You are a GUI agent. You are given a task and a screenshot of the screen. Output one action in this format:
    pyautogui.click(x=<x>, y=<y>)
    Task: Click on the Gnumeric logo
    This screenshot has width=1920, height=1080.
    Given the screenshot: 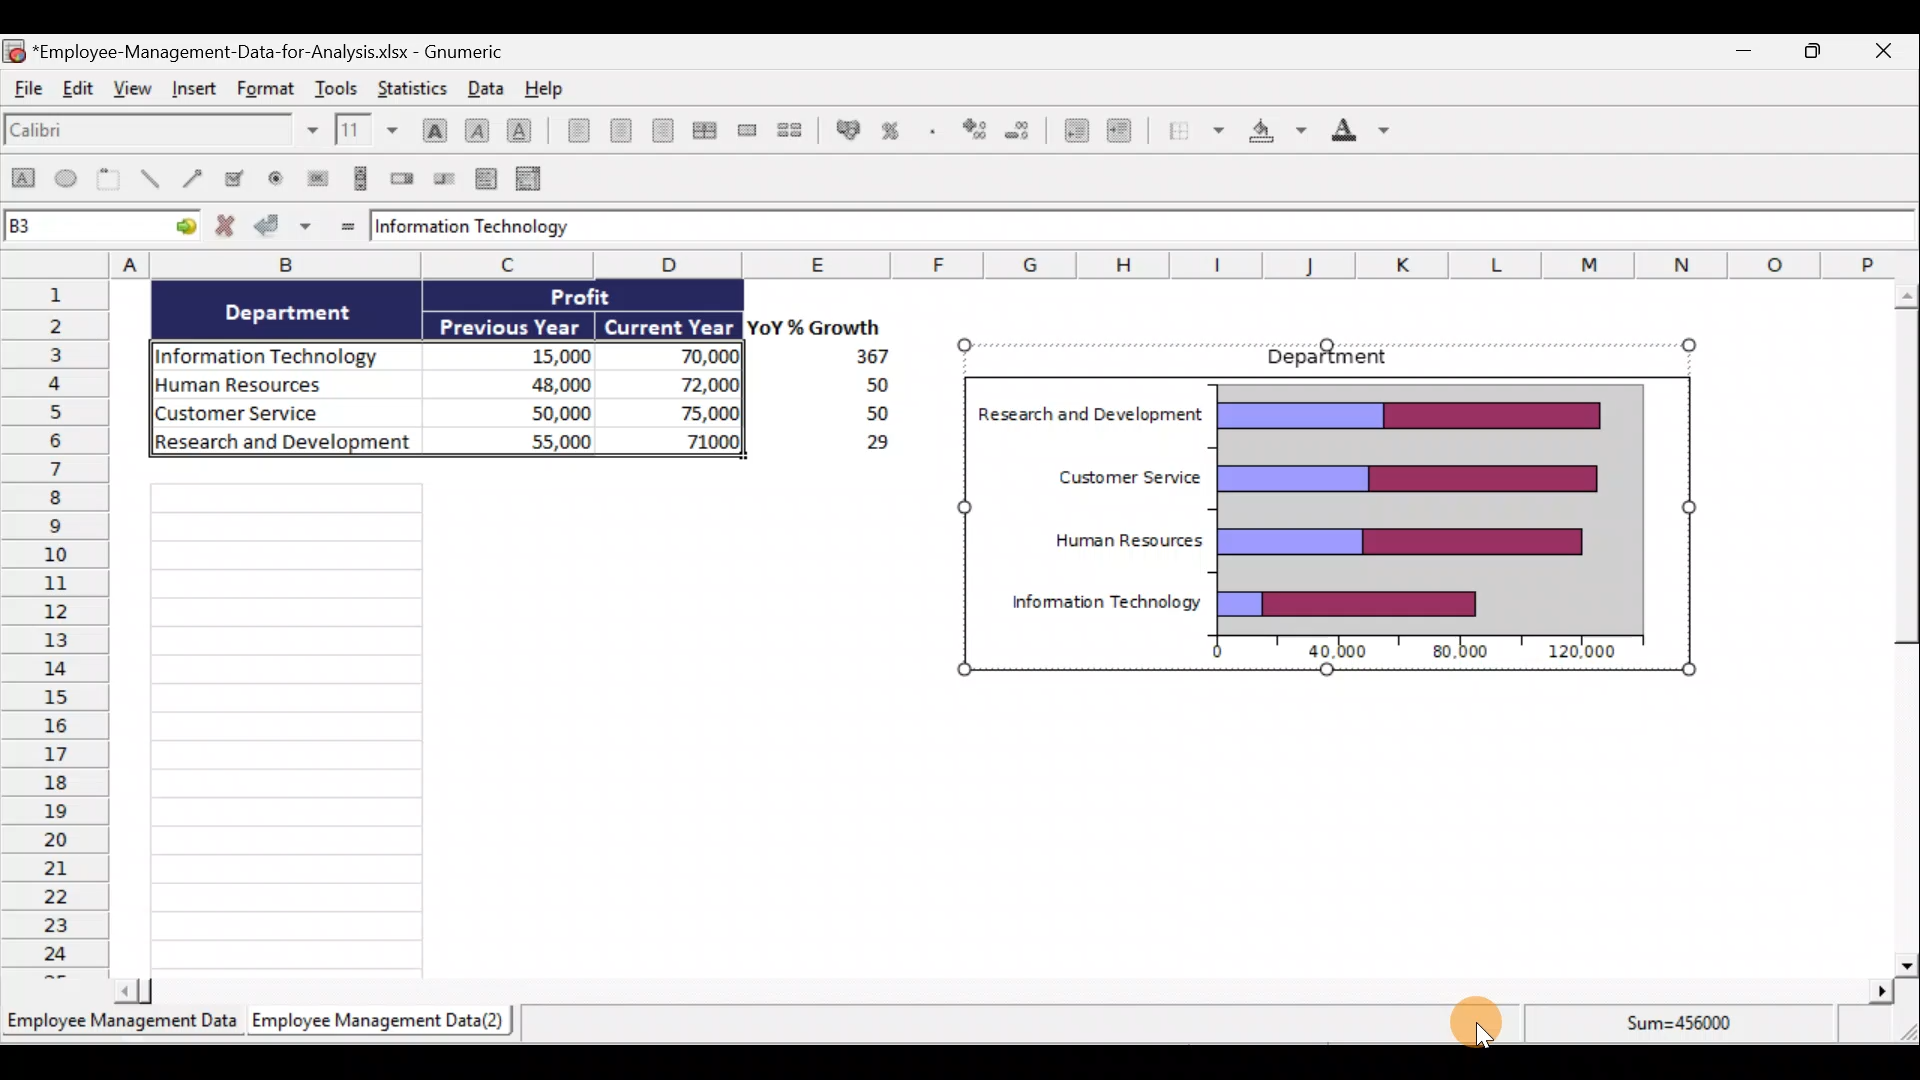 What is the action you would take?
    pyautogui.click(x=14, y=50)
    